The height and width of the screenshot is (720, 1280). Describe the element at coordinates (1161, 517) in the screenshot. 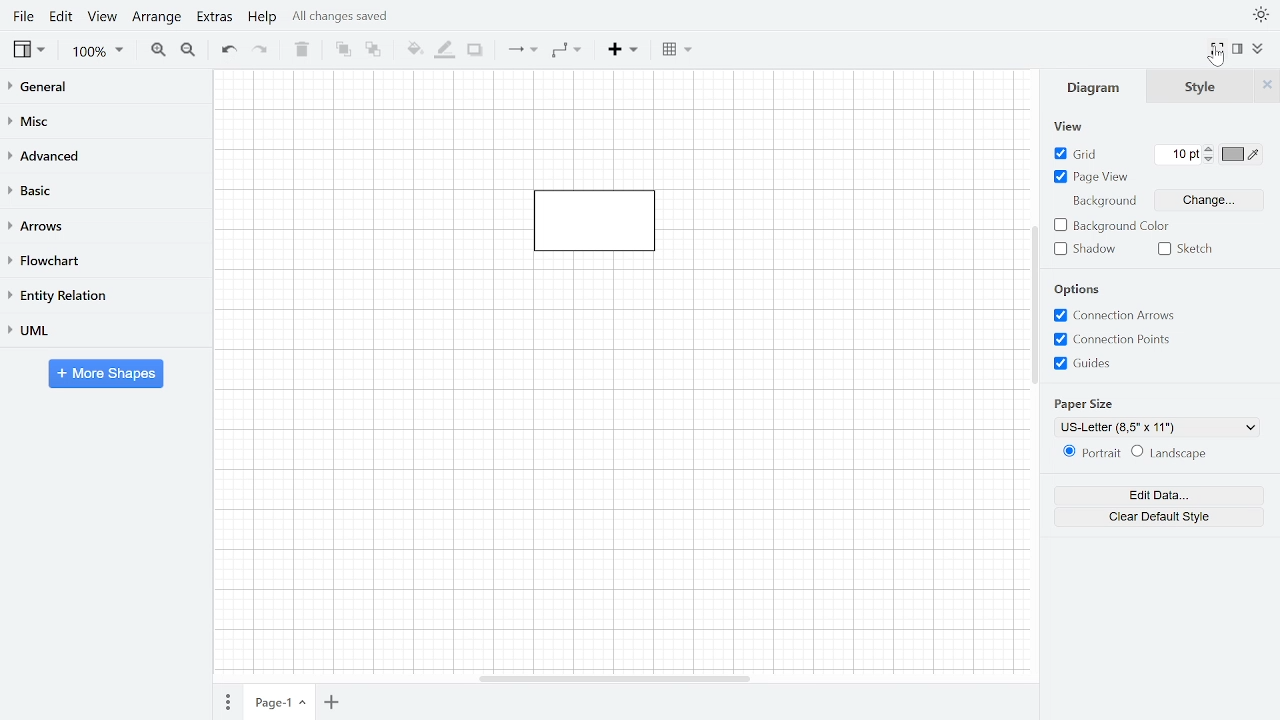

I see `Clear default style` at that location.